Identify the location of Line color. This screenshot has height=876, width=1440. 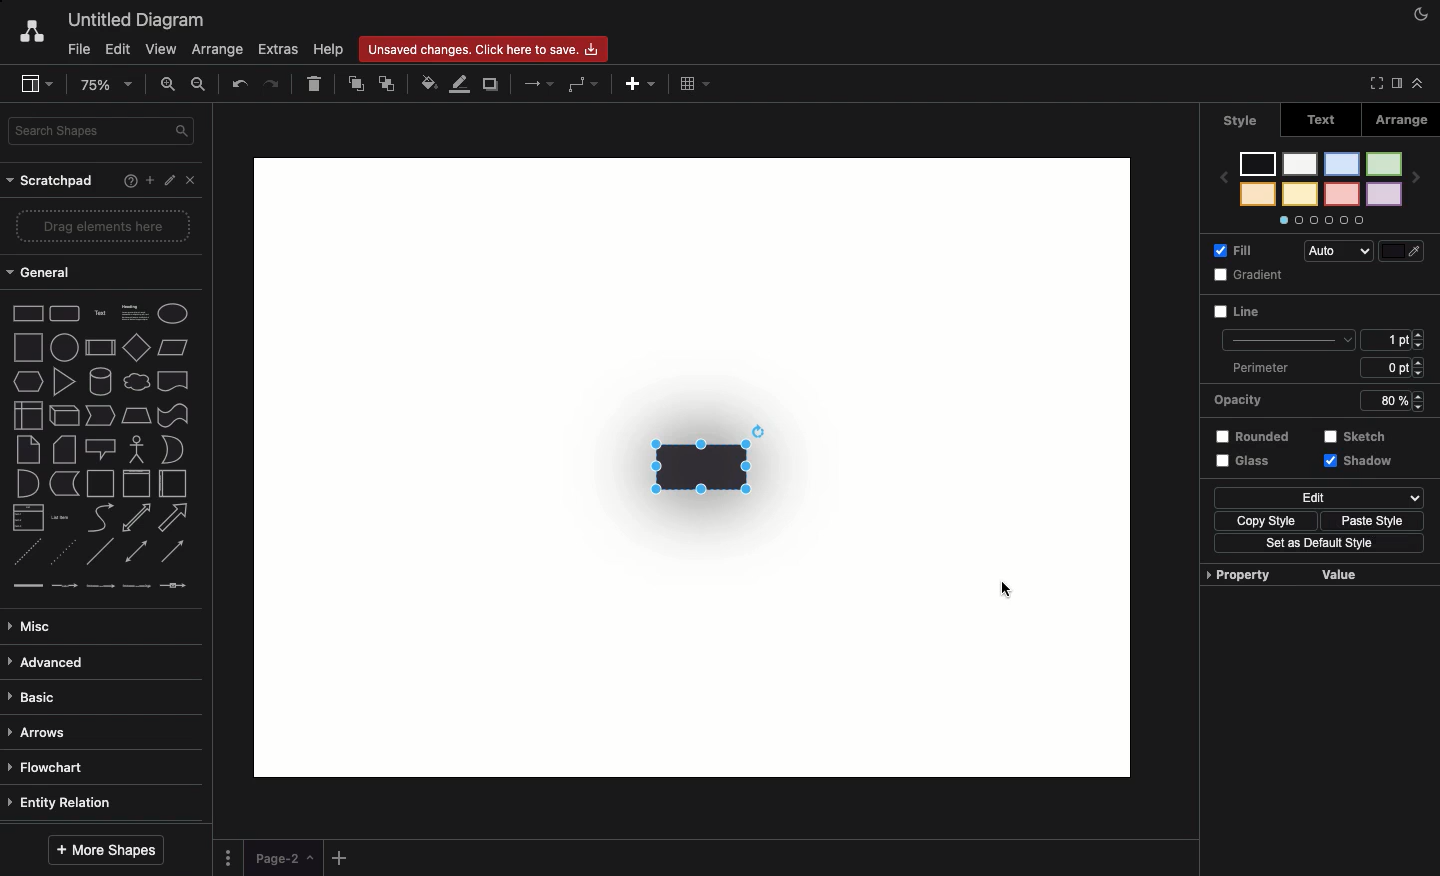
(459, 85).